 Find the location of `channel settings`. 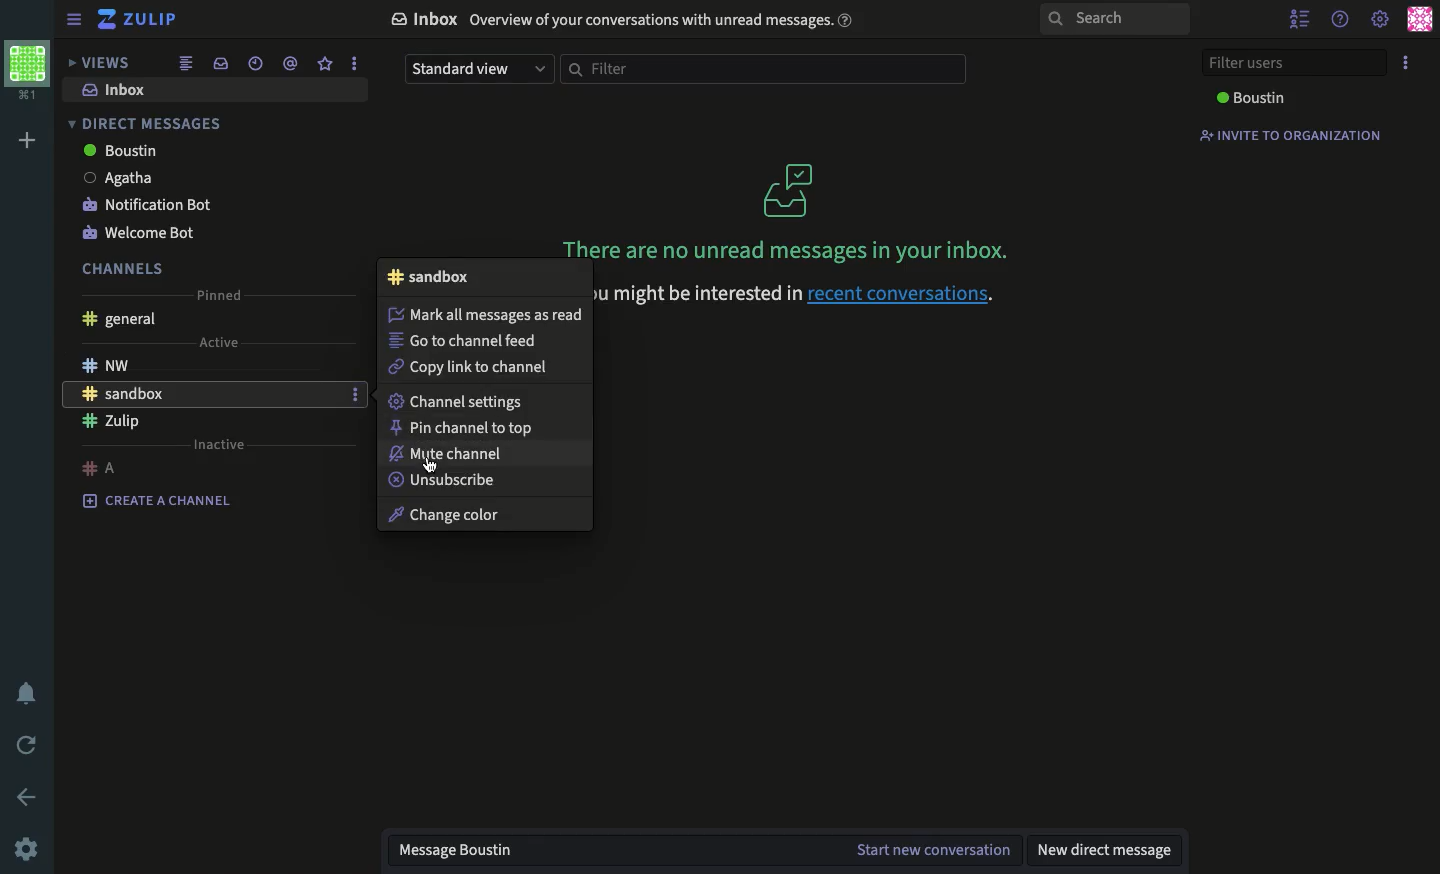

channel settings is located at coordinates (457, 402).